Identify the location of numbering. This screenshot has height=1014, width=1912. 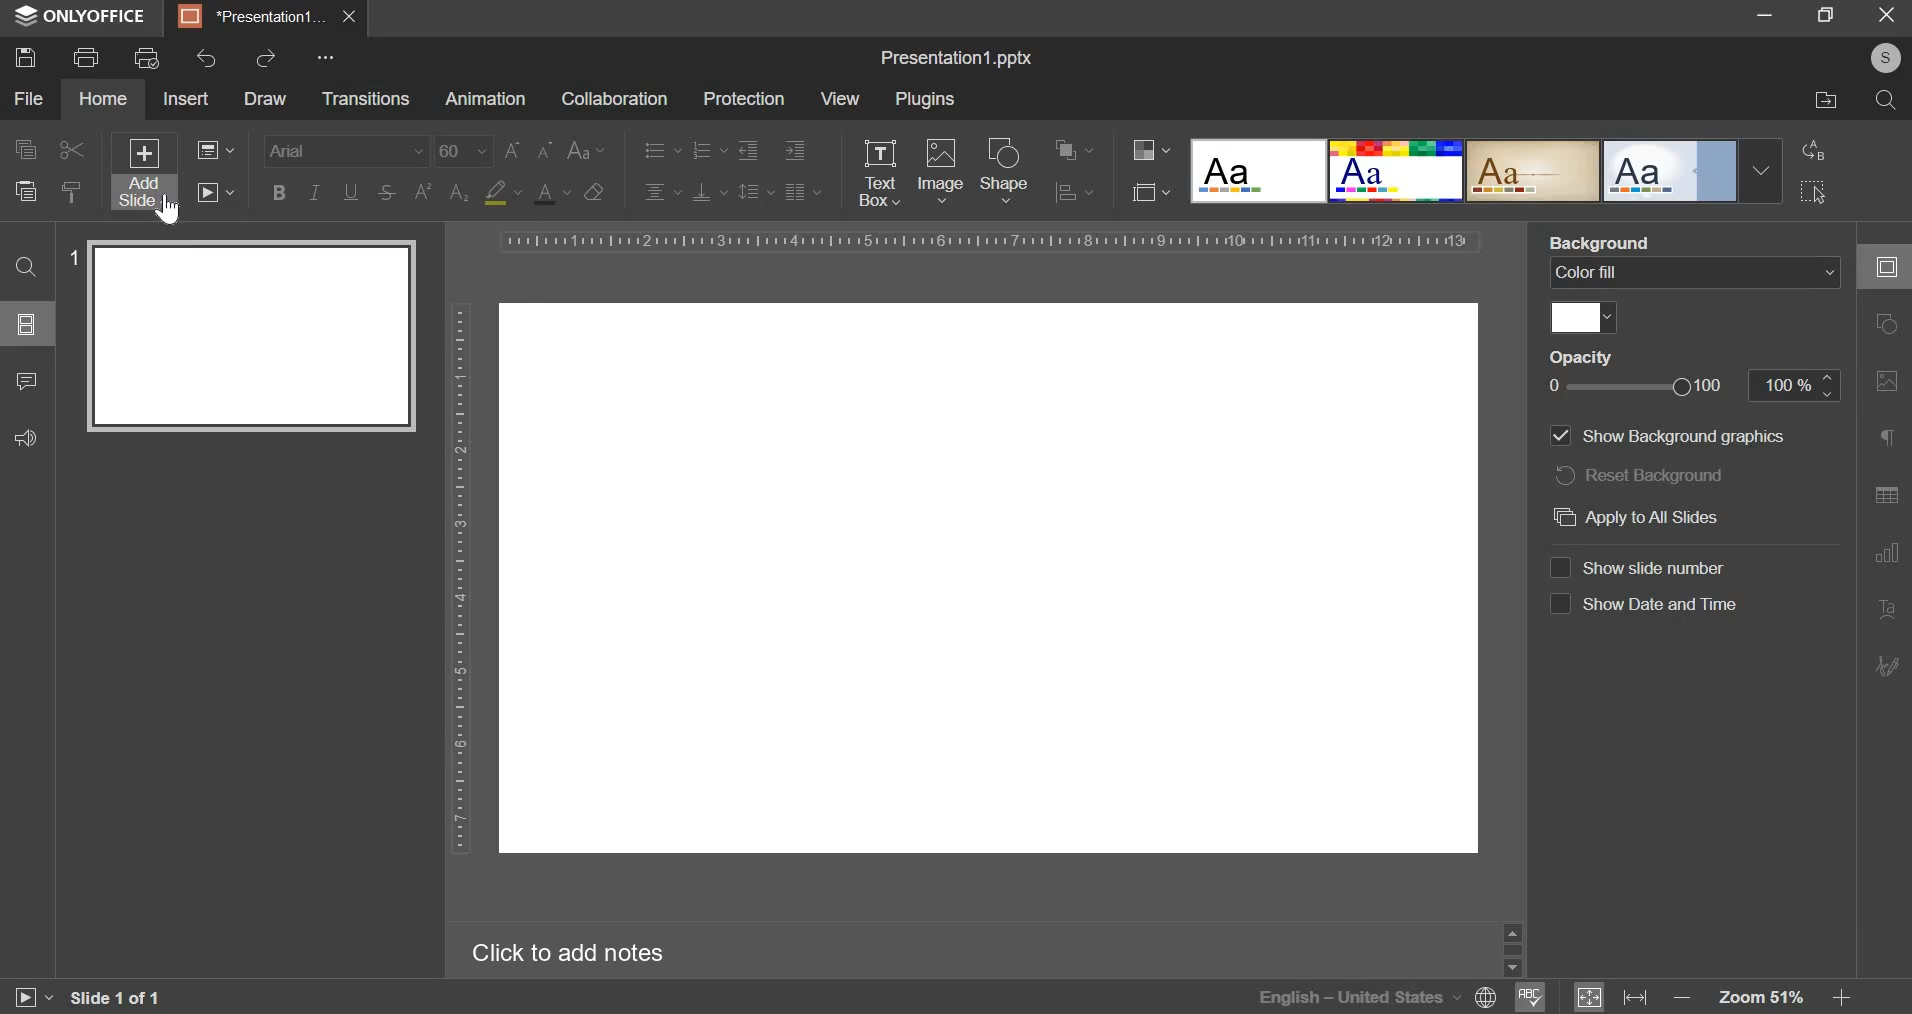
(708, 149).